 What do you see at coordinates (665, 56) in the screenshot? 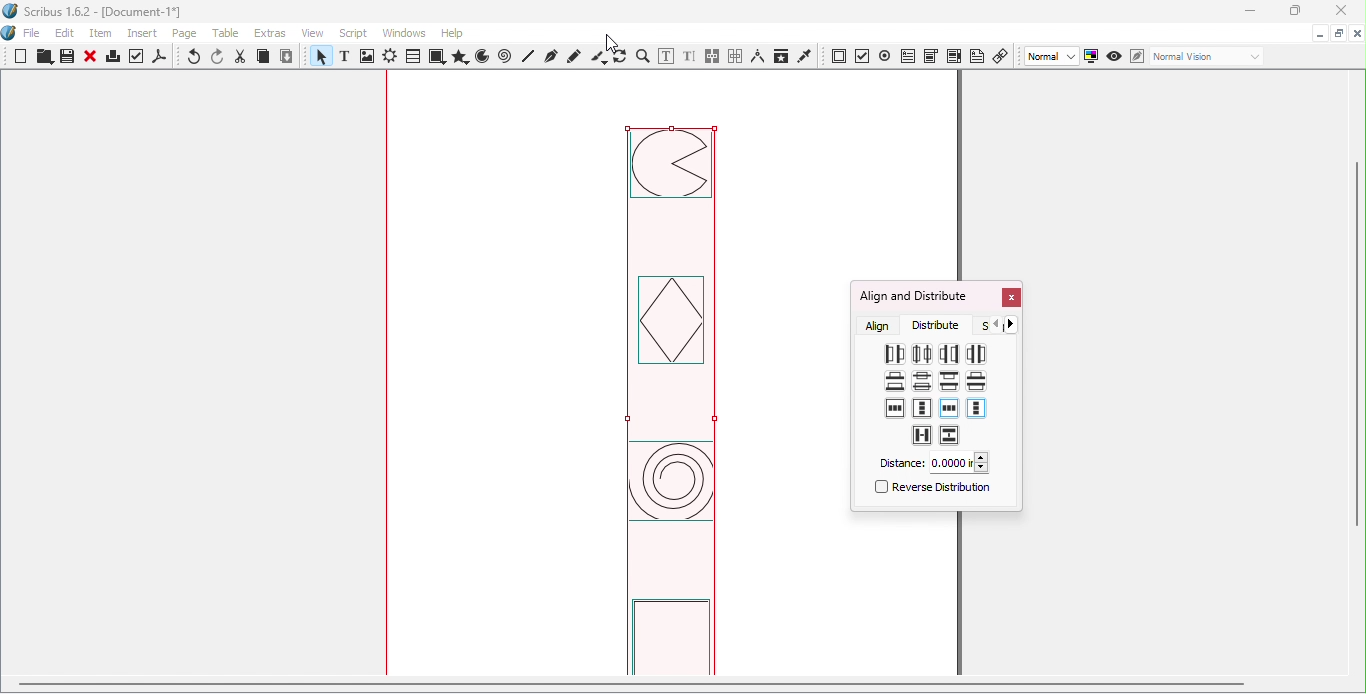
I see `Edit contents of frame` at bounding box center [665, 56].